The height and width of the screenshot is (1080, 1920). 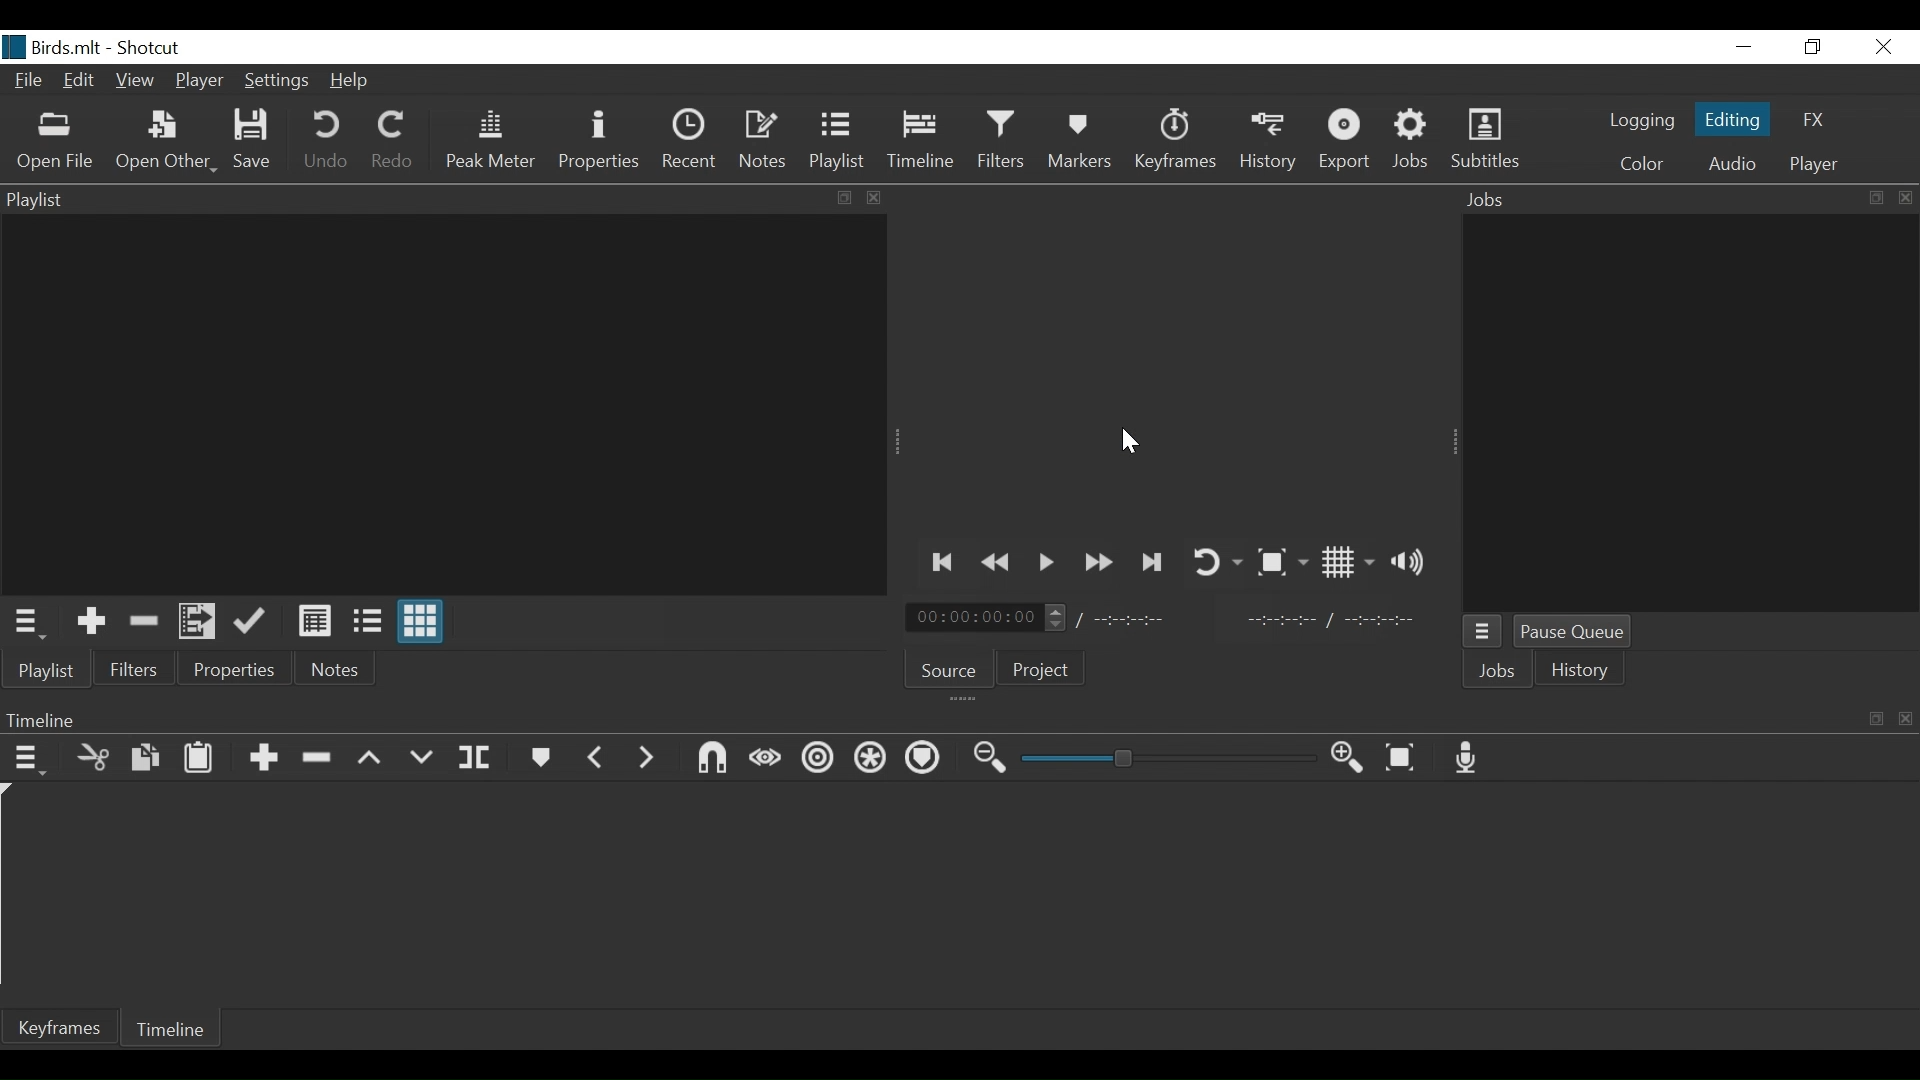 What do you see at coordinates (1814, 46) in the screenshot?
I see `Restore` at bounding box center [1814, 46].